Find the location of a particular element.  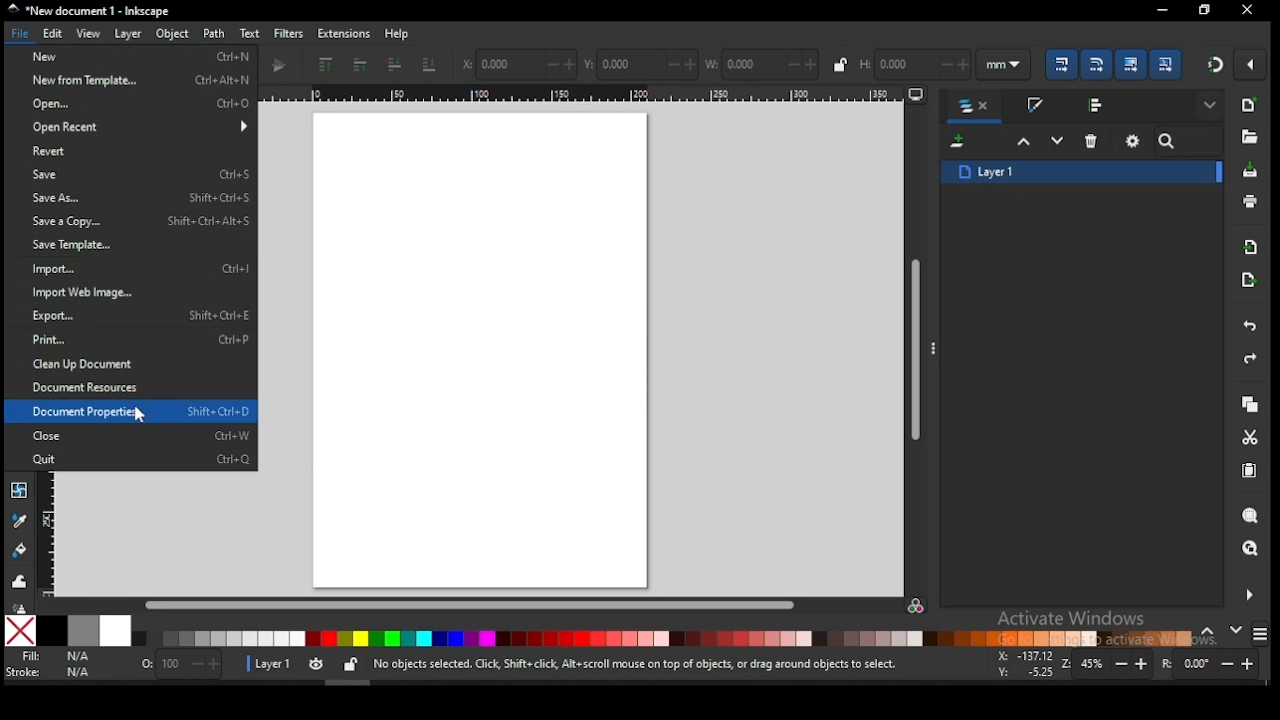

snap options is located at coordinates (1252, 64).